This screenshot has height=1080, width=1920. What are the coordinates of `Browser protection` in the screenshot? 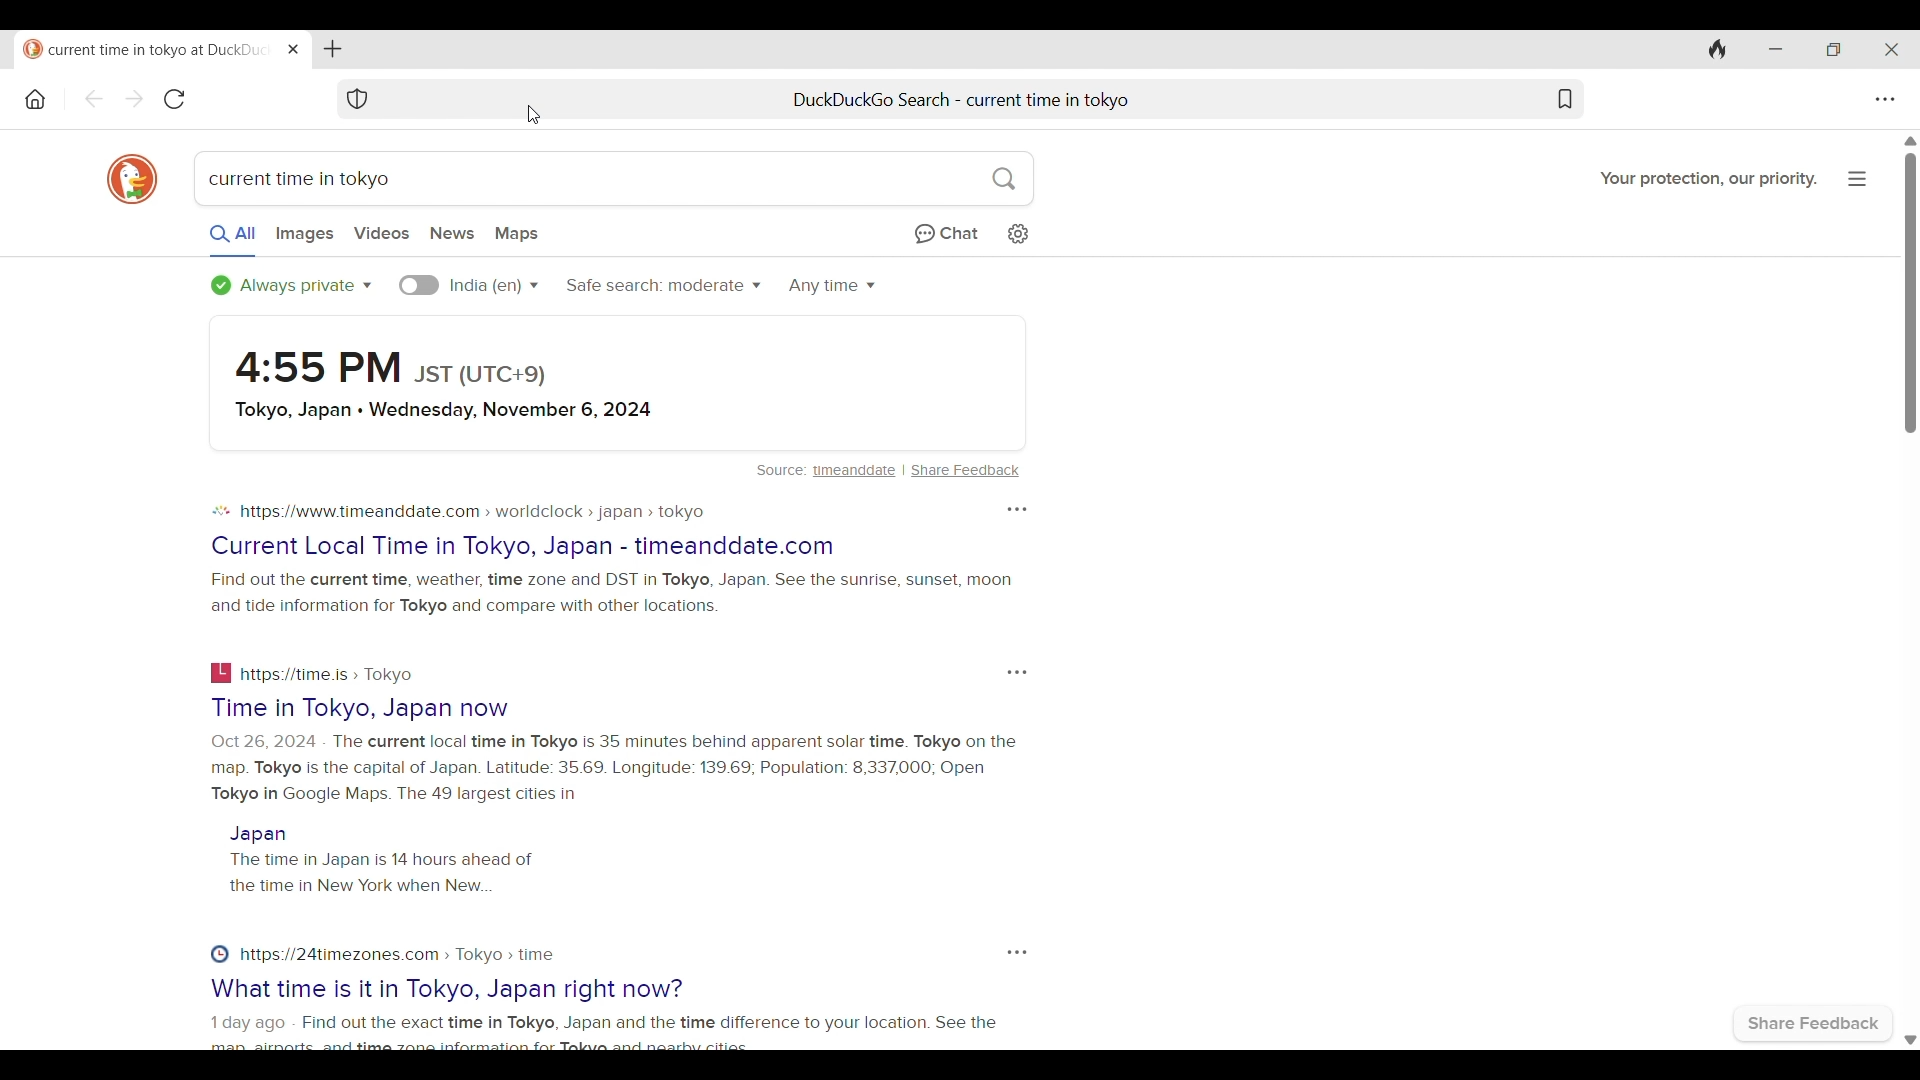 It's located at (357, 99).